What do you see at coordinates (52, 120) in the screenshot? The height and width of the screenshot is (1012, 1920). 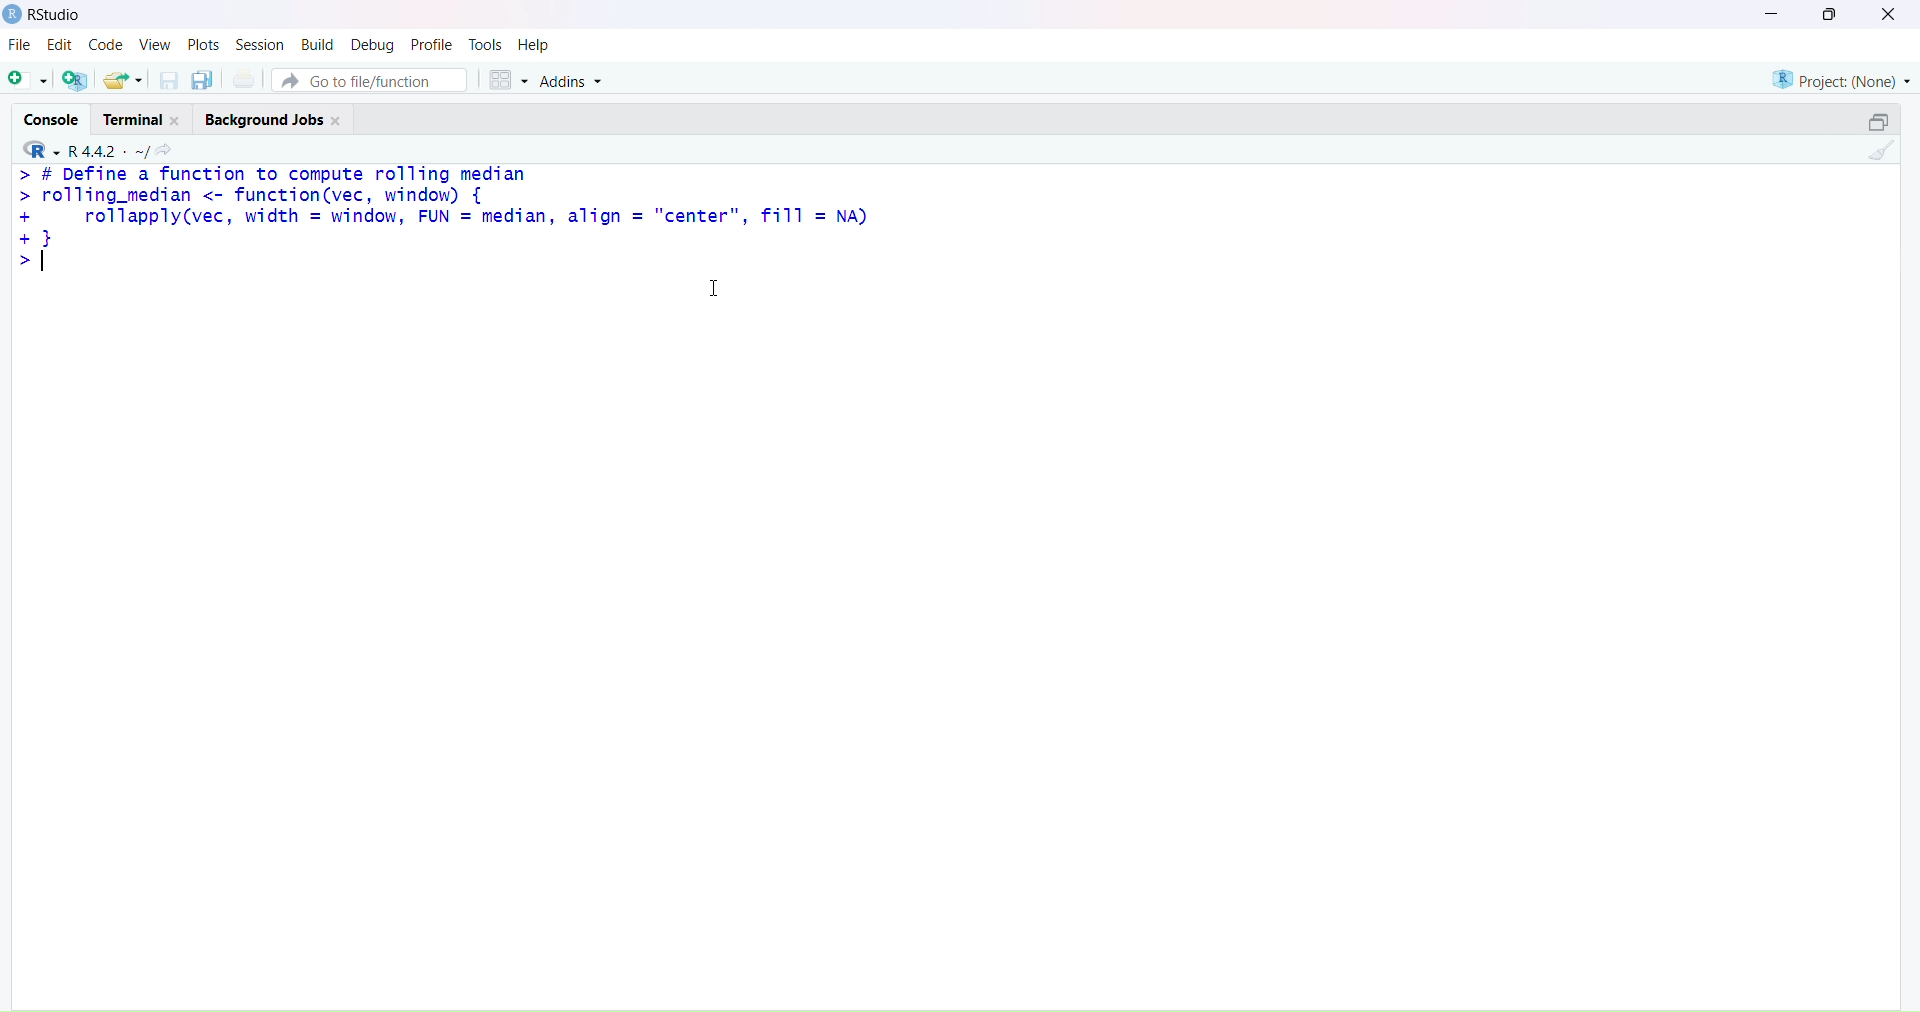 I see `console` at bounding box center [52, 120].